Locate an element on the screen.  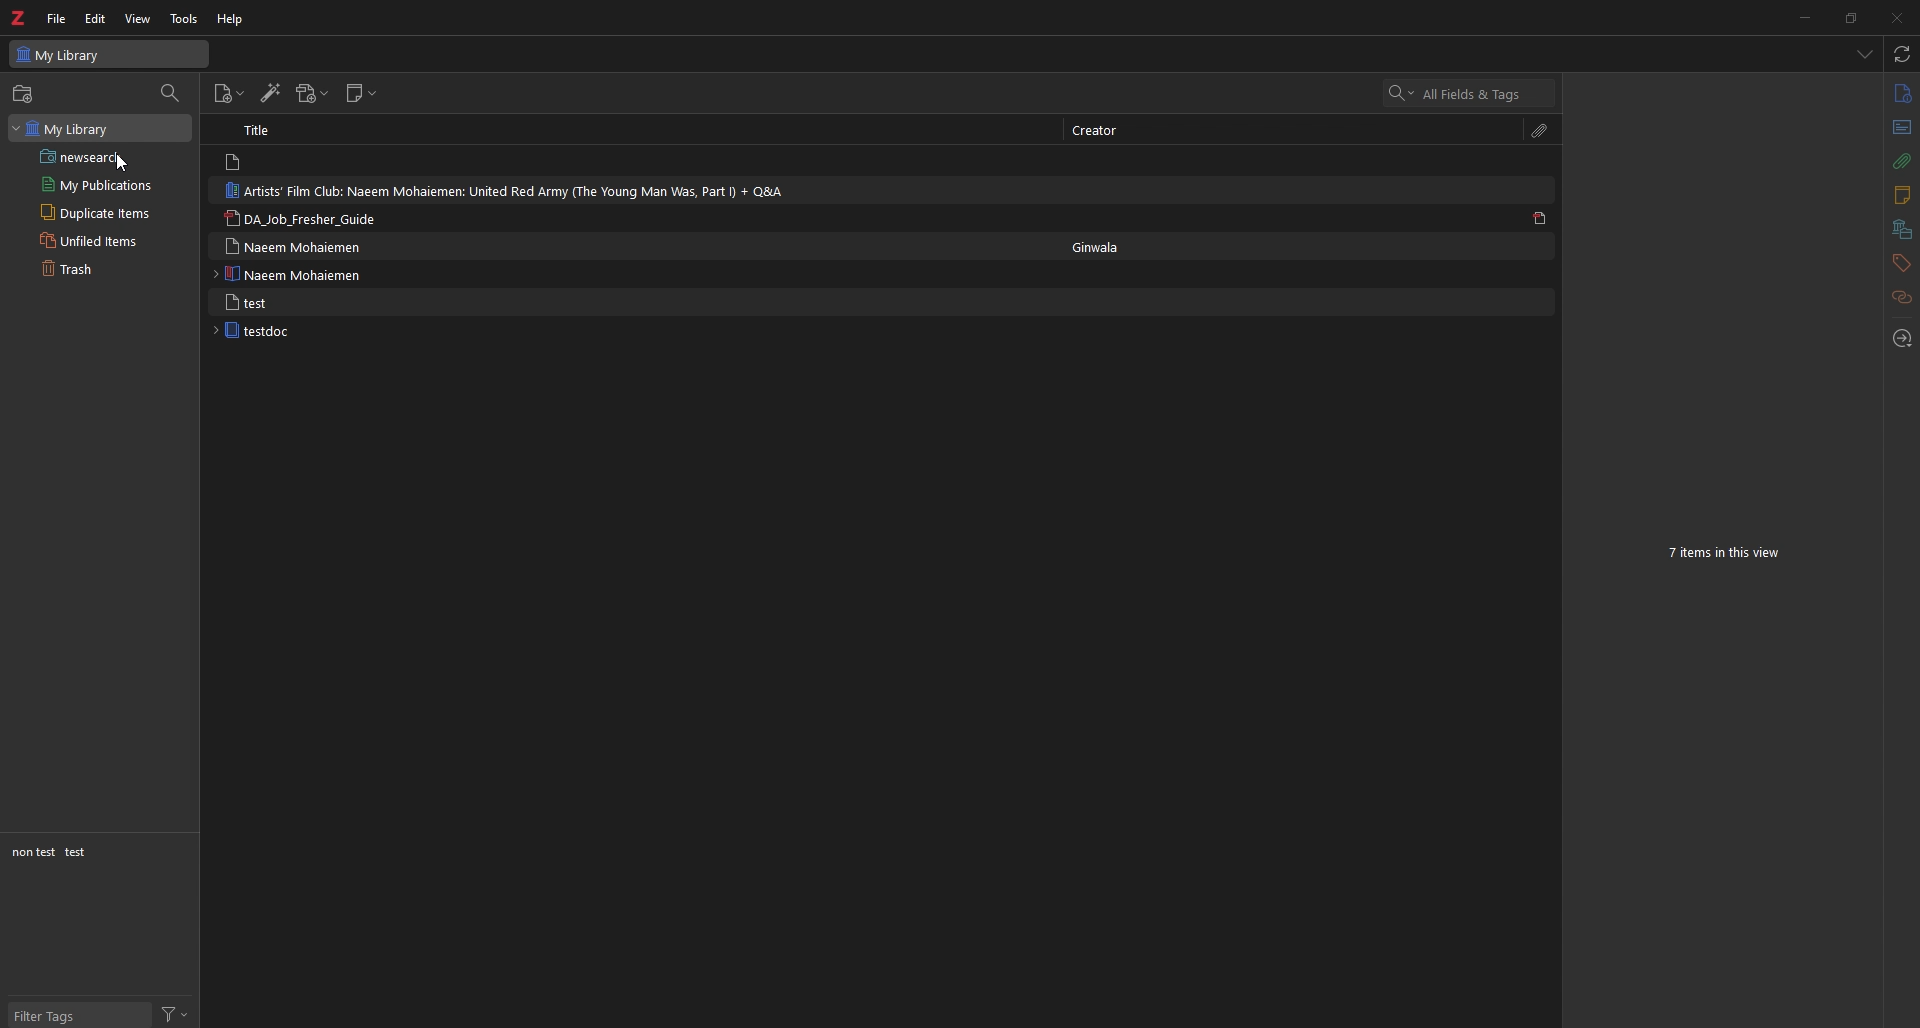
Document is located at coordinates (248, 303).